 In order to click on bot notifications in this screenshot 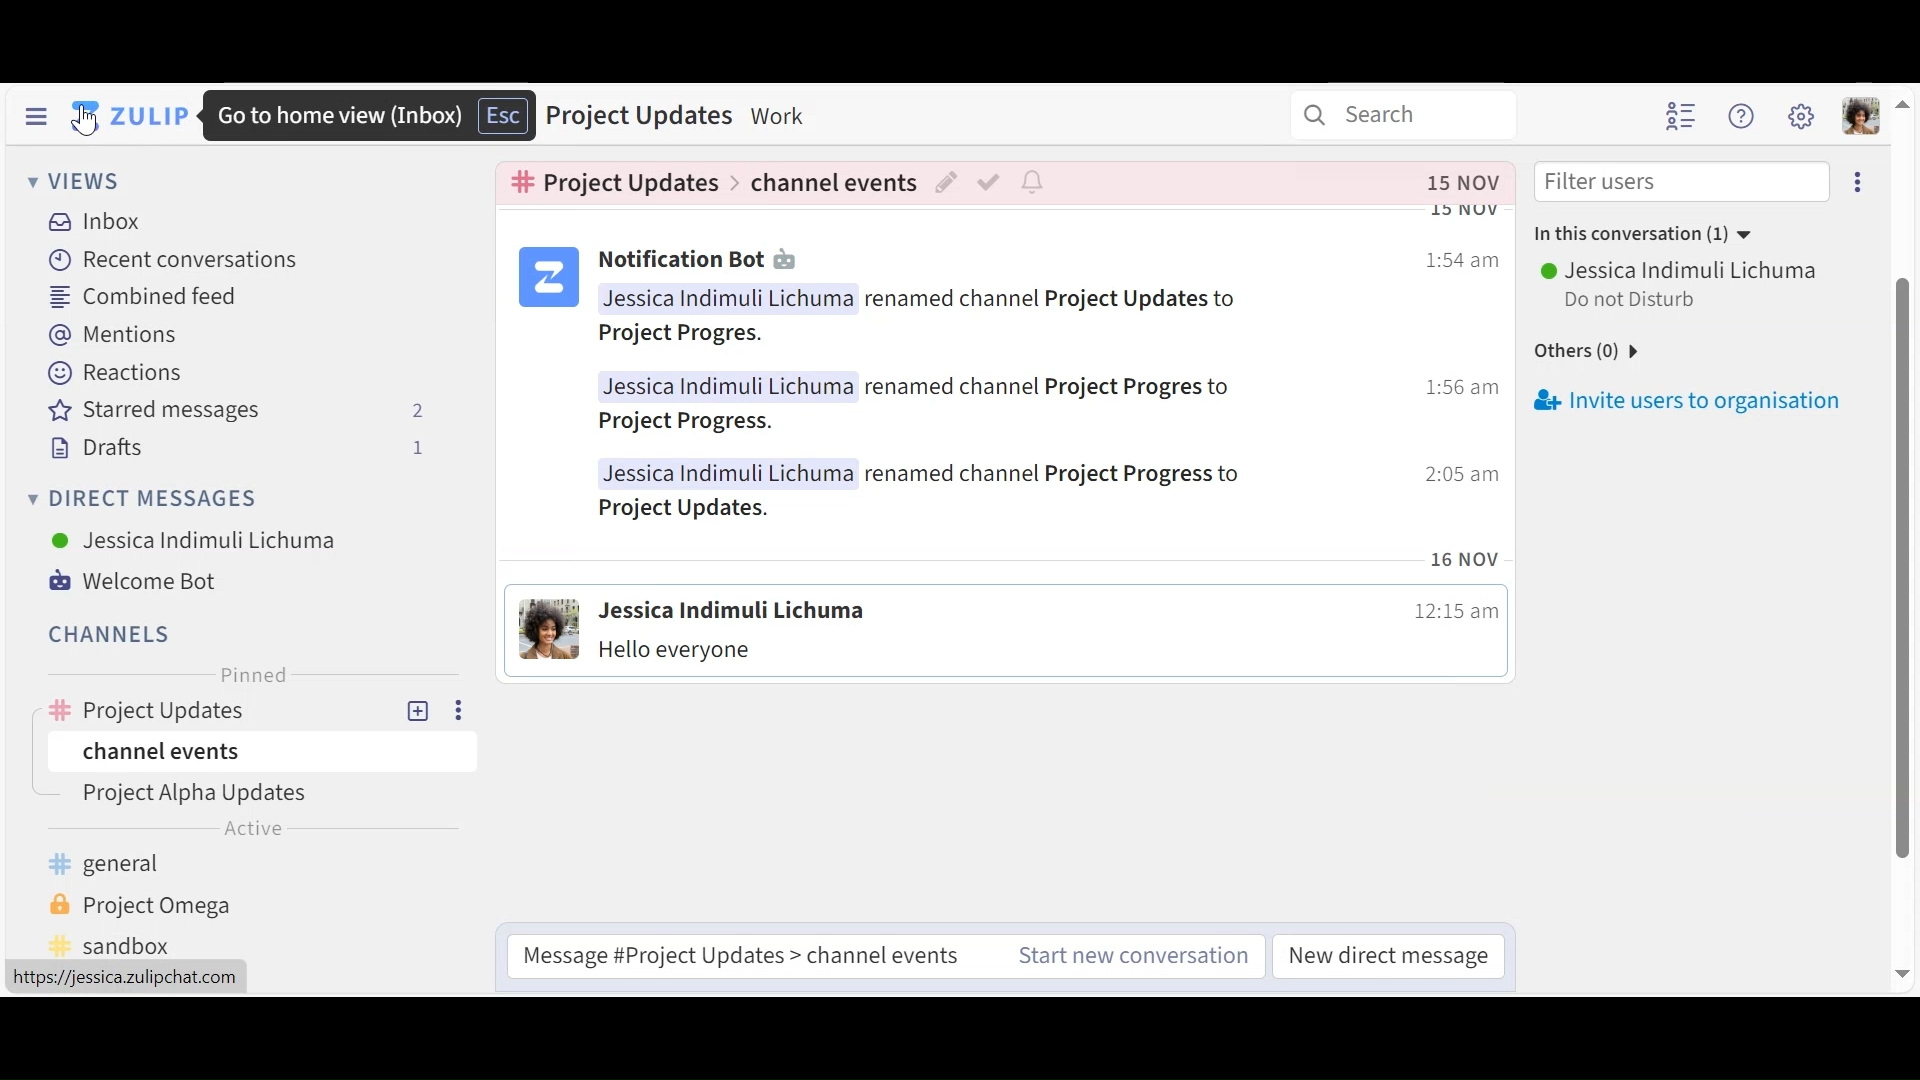, I will do `click(1052, 385)`.